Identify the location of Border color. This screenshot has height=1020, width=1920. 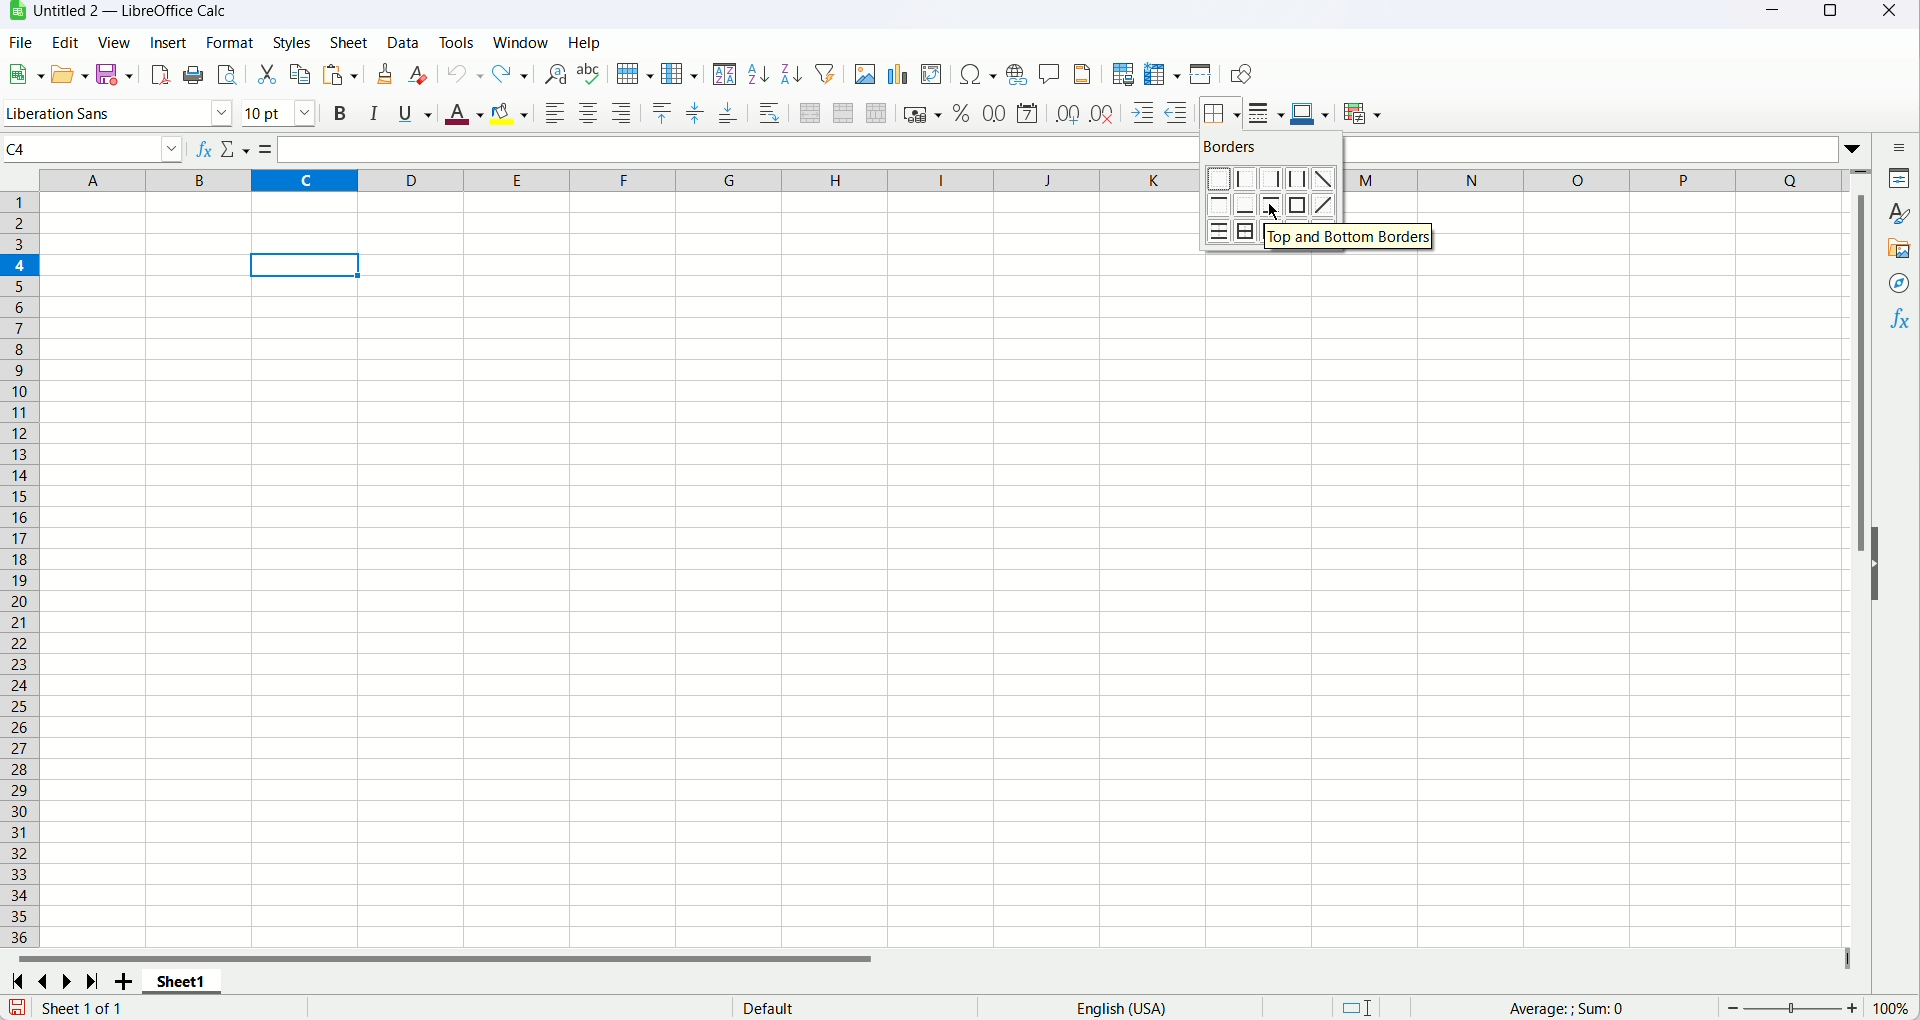
(1309, 113).